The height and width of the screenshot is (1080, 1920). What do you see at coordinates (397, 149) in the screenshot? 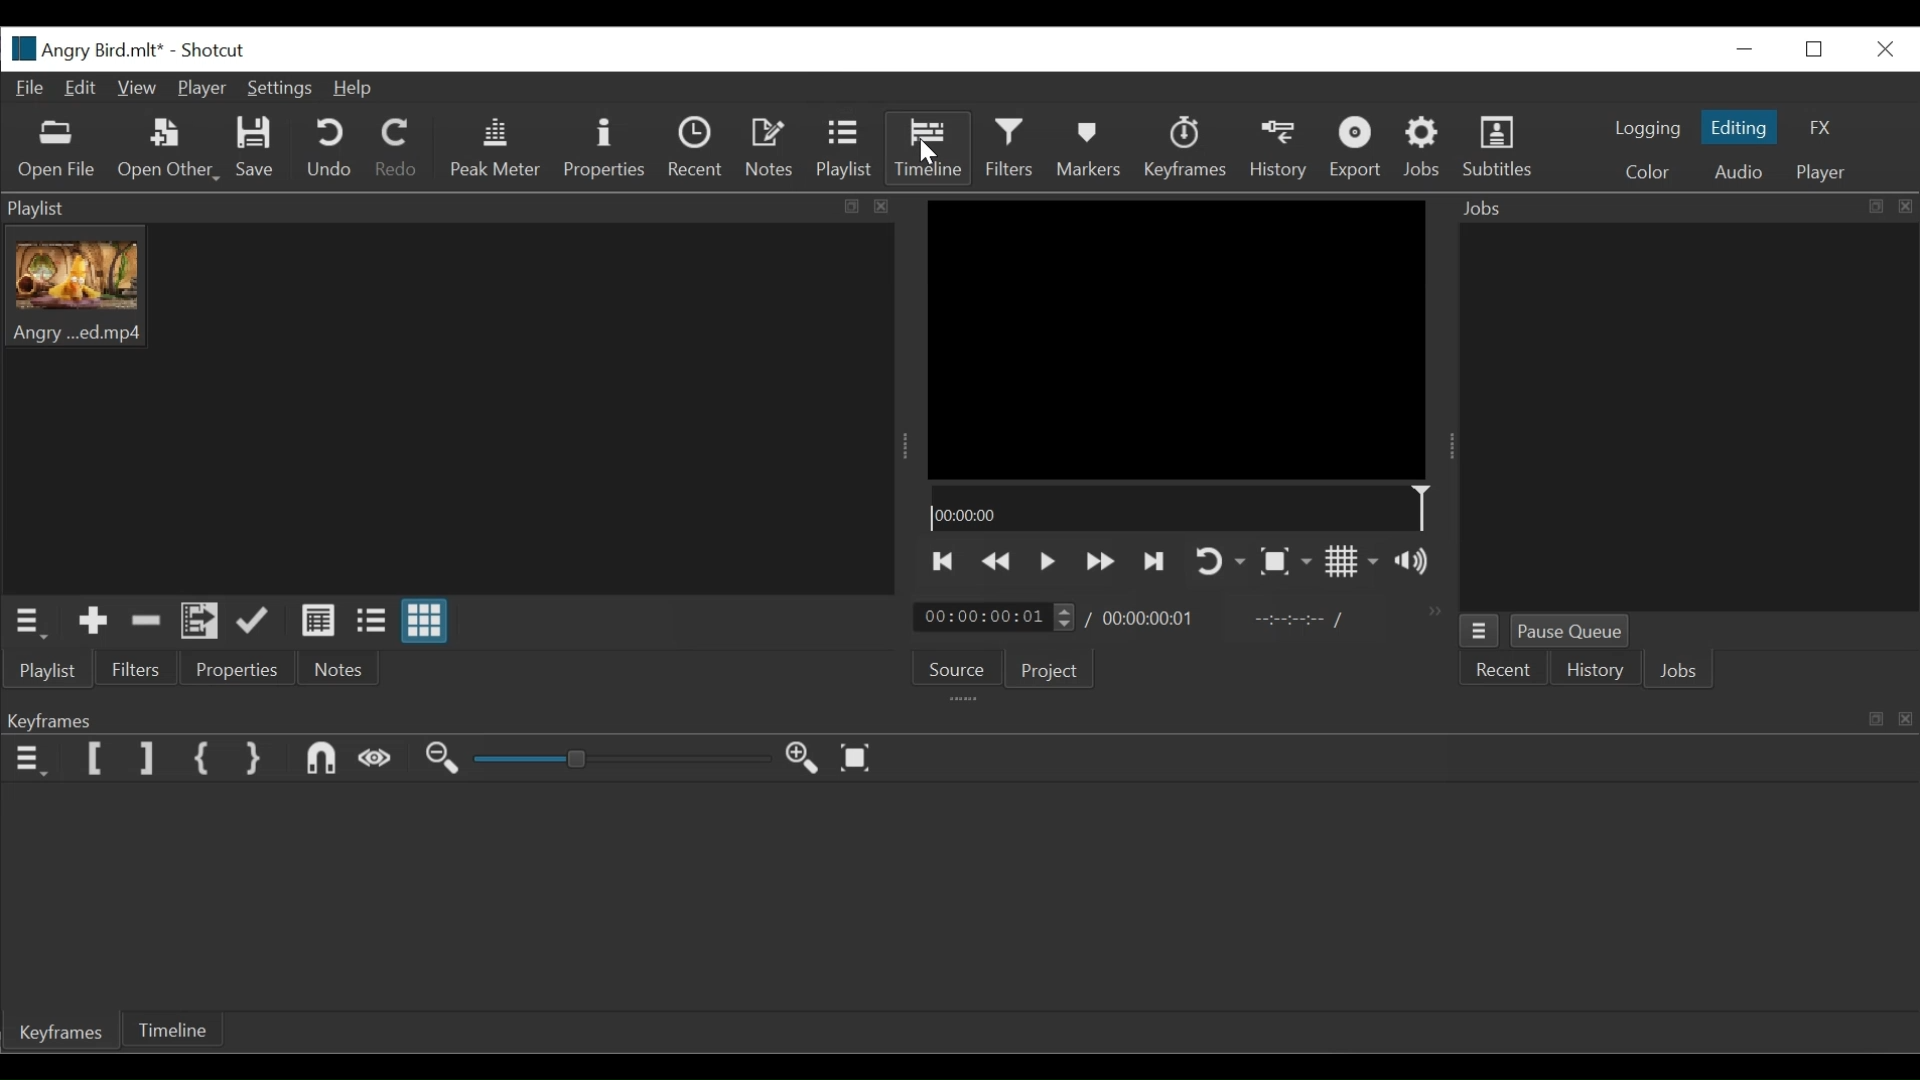
I see `Redo` at bounding box center [397, 149].